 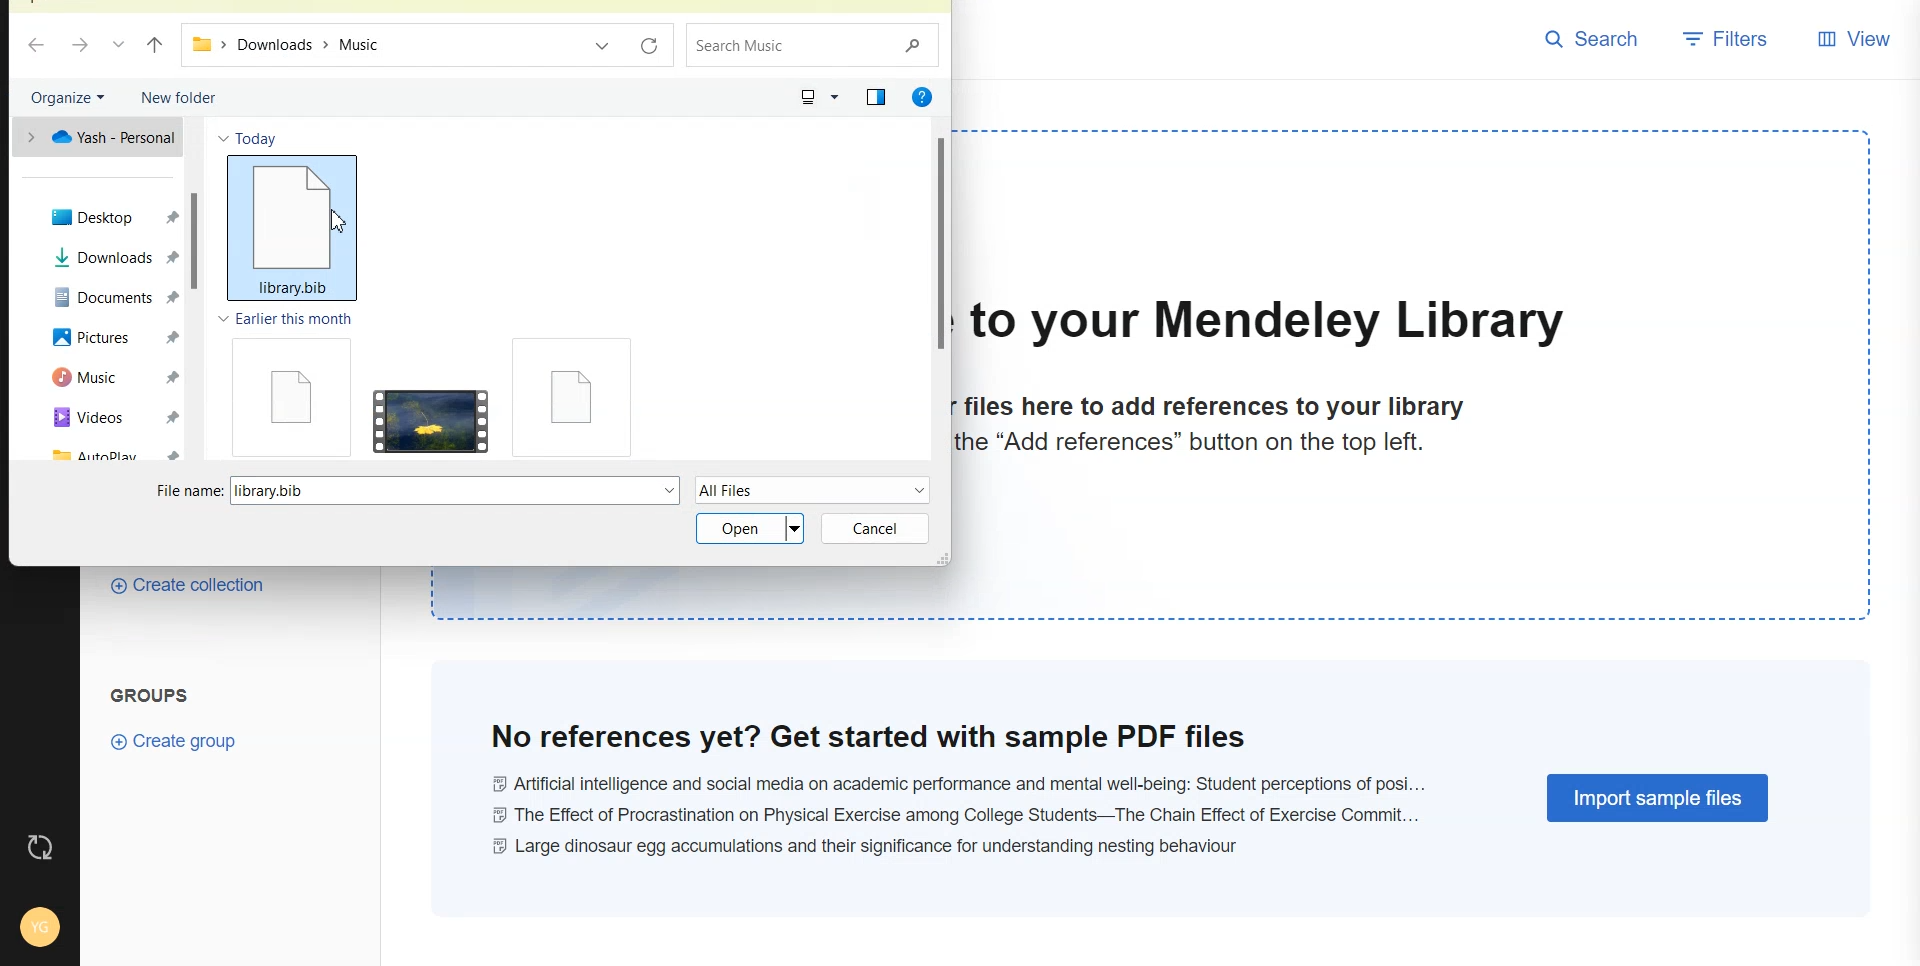 What do you see at coordinates (93, 137) in the screenshot?
I see `One drive file` at bounding box center [93, 137].